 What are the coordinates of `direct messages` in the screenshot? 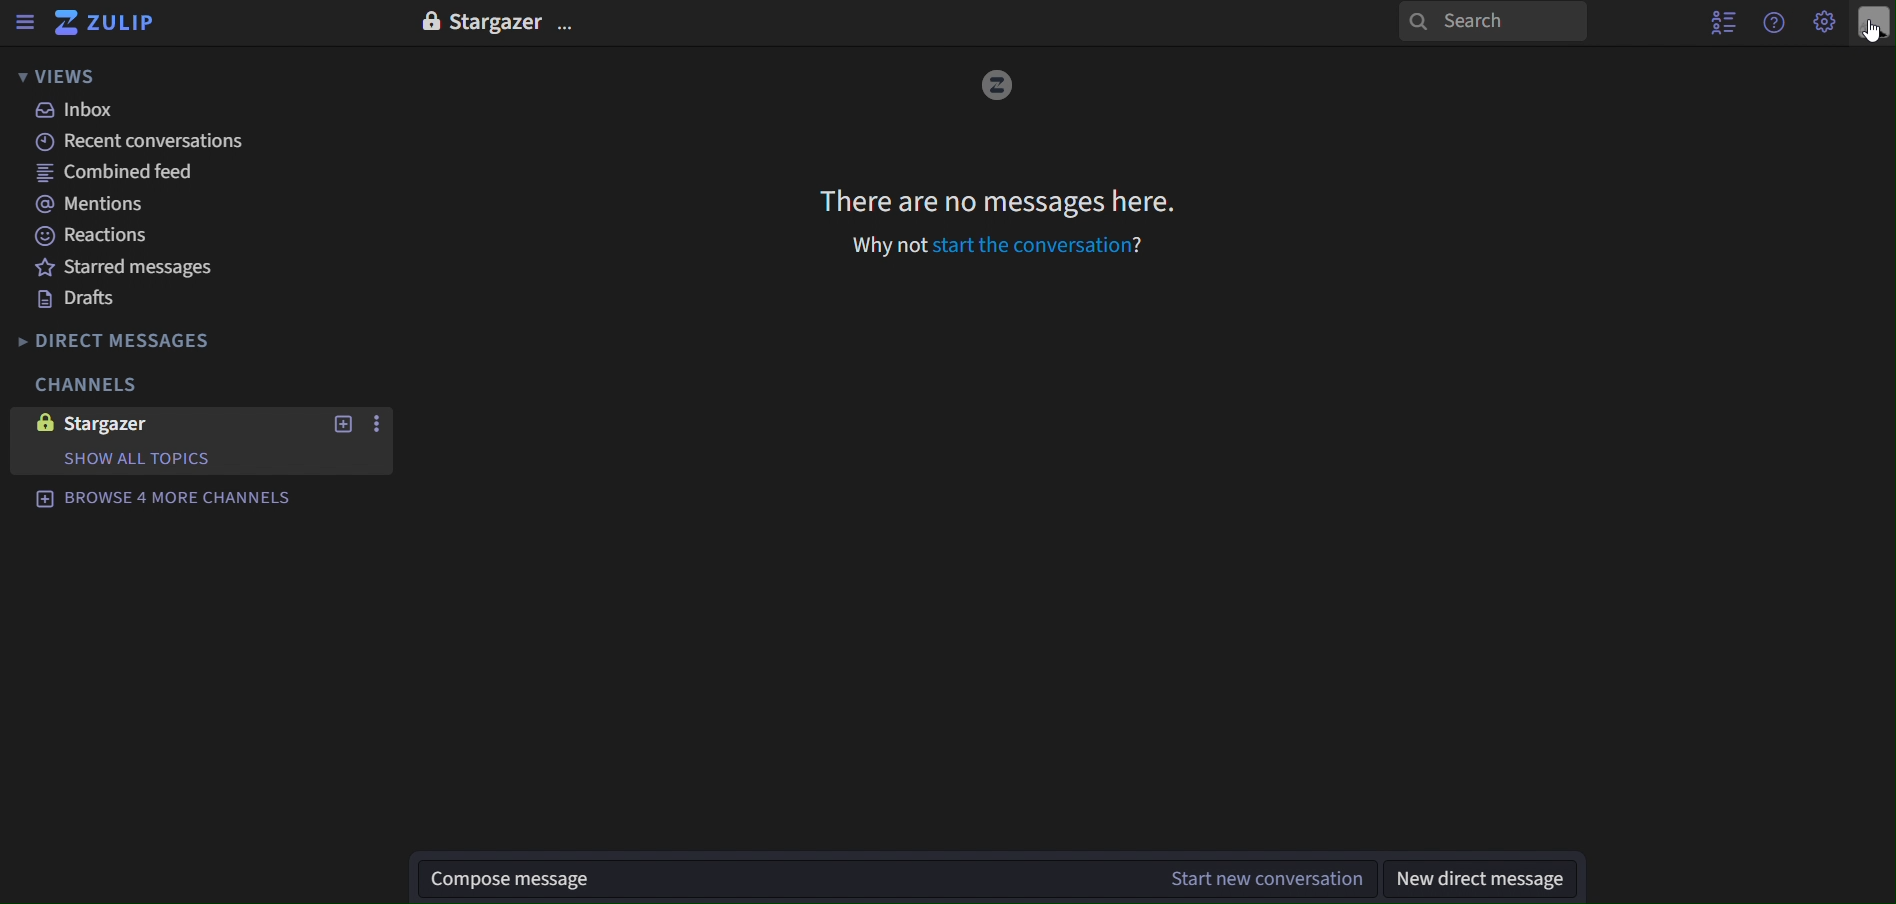 It's located at (124, 339).